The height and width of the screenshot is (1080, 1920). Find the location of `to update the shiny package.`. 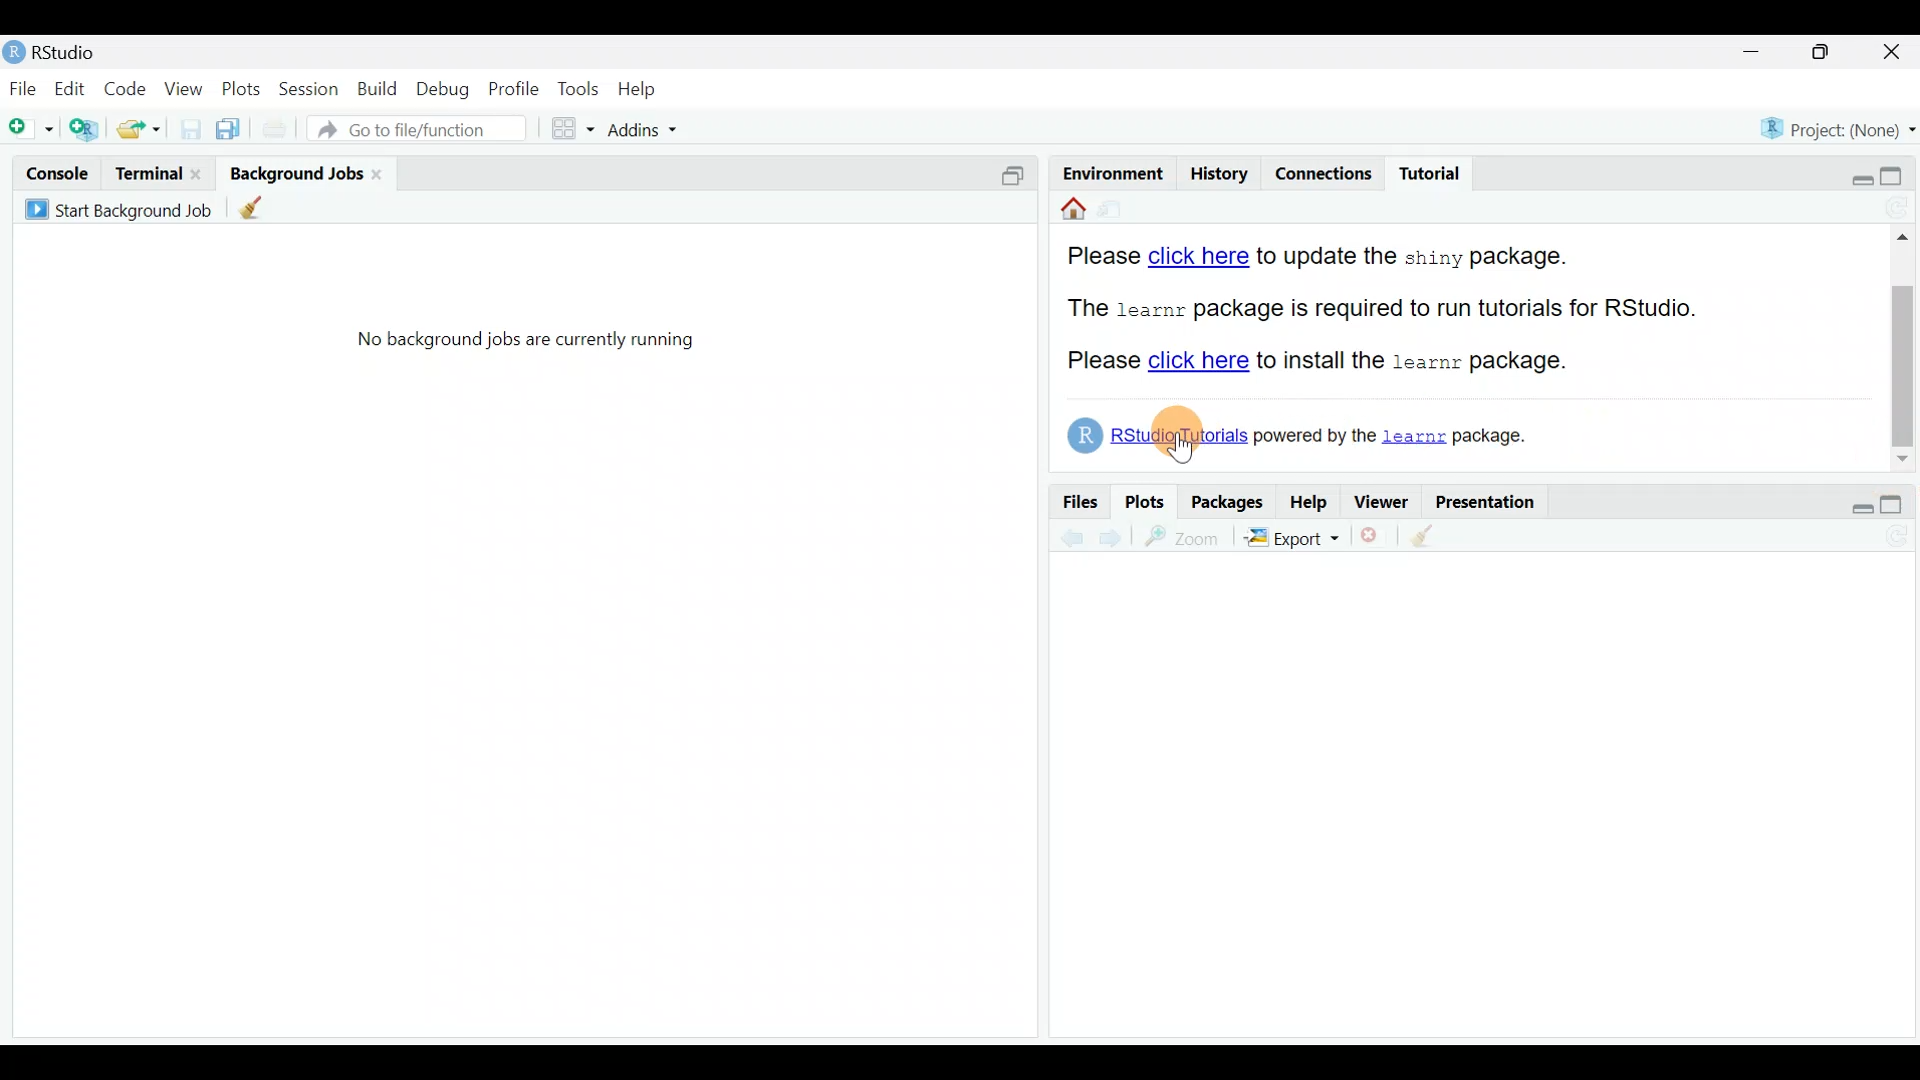

to update the shiny package. is located at coordinates (1422, 256).